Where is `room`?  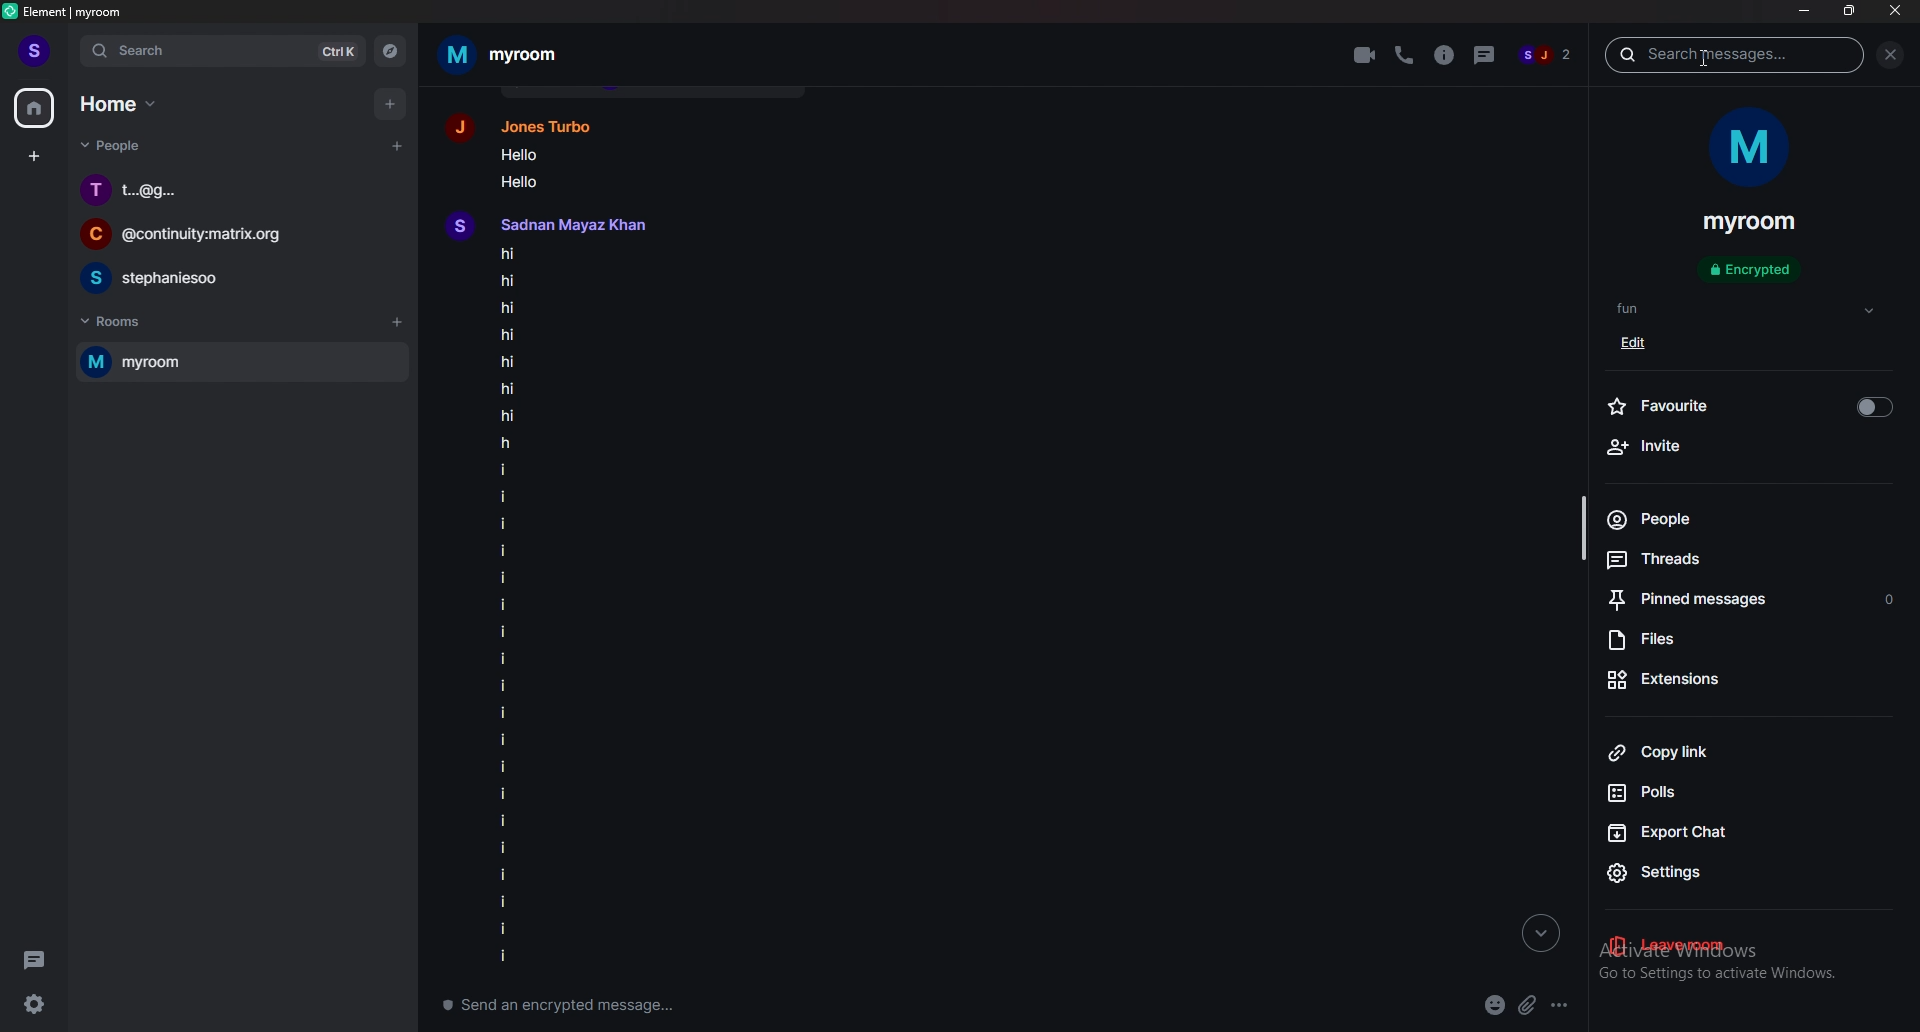 room is located at coordinates (229, 362).